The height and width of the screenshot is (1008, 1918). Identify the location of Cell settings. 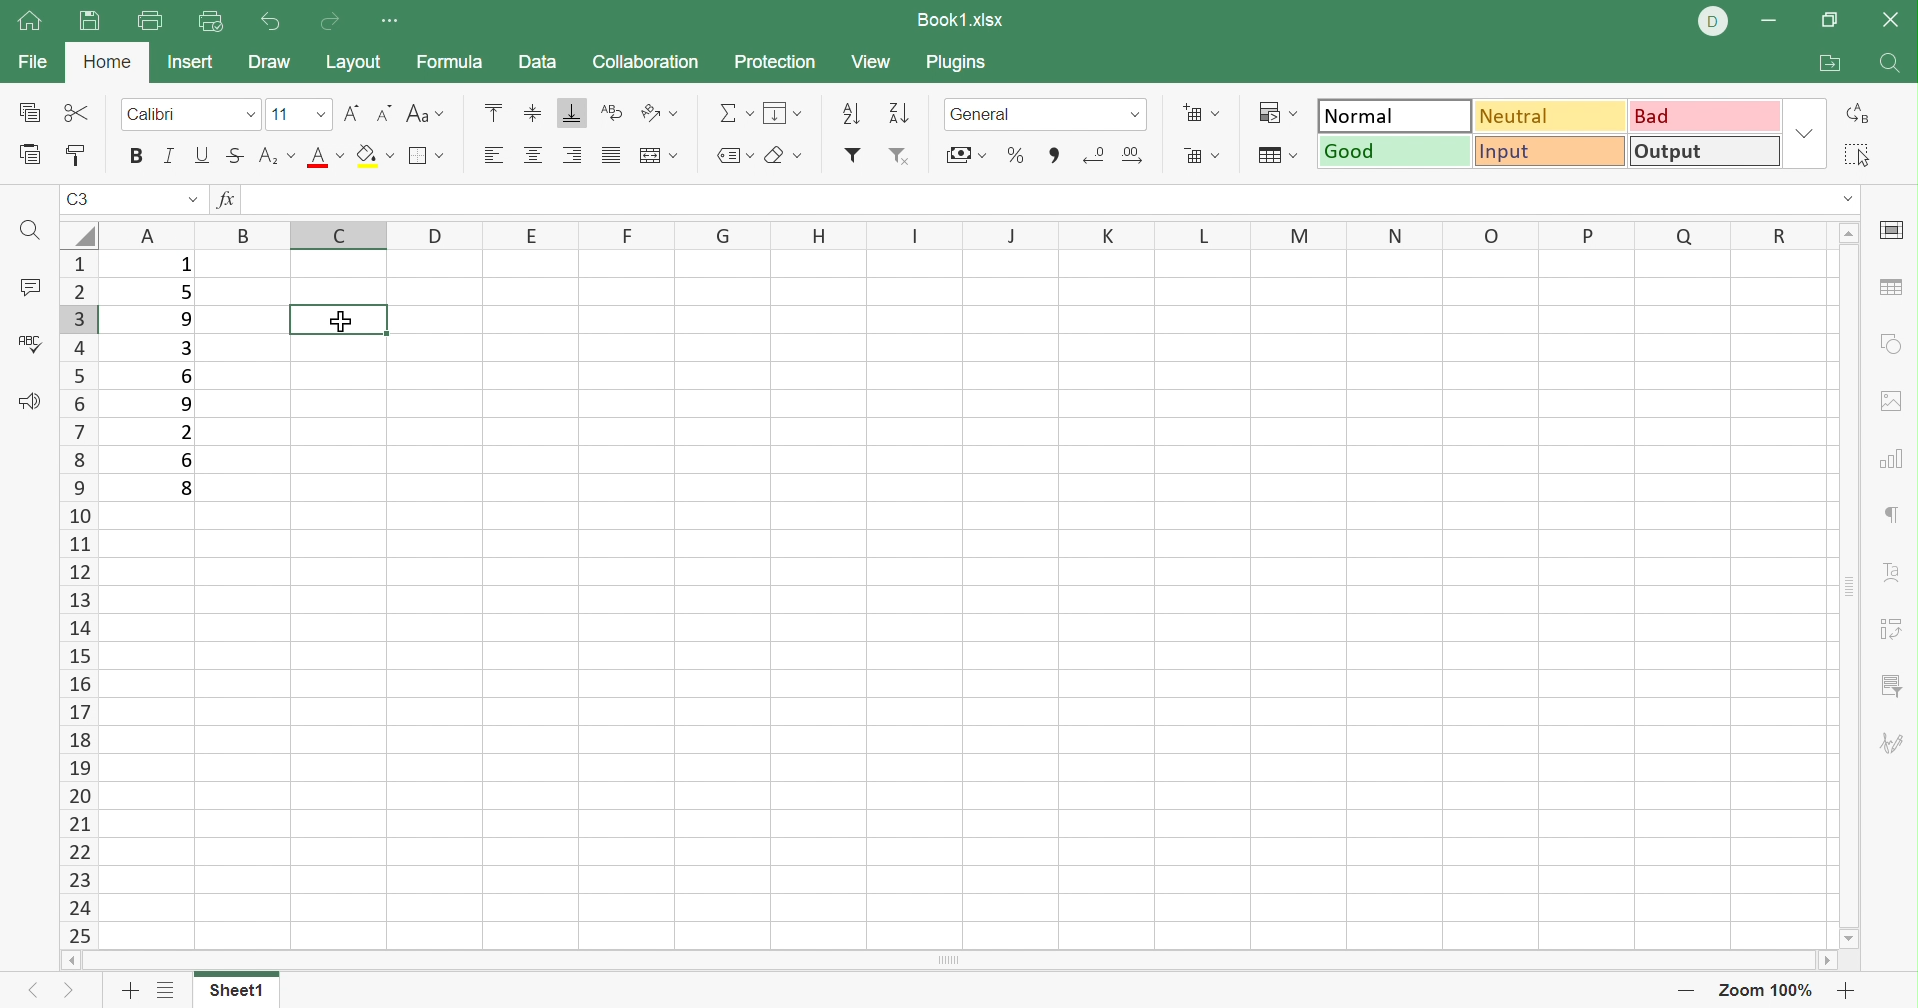
(1892, 231).